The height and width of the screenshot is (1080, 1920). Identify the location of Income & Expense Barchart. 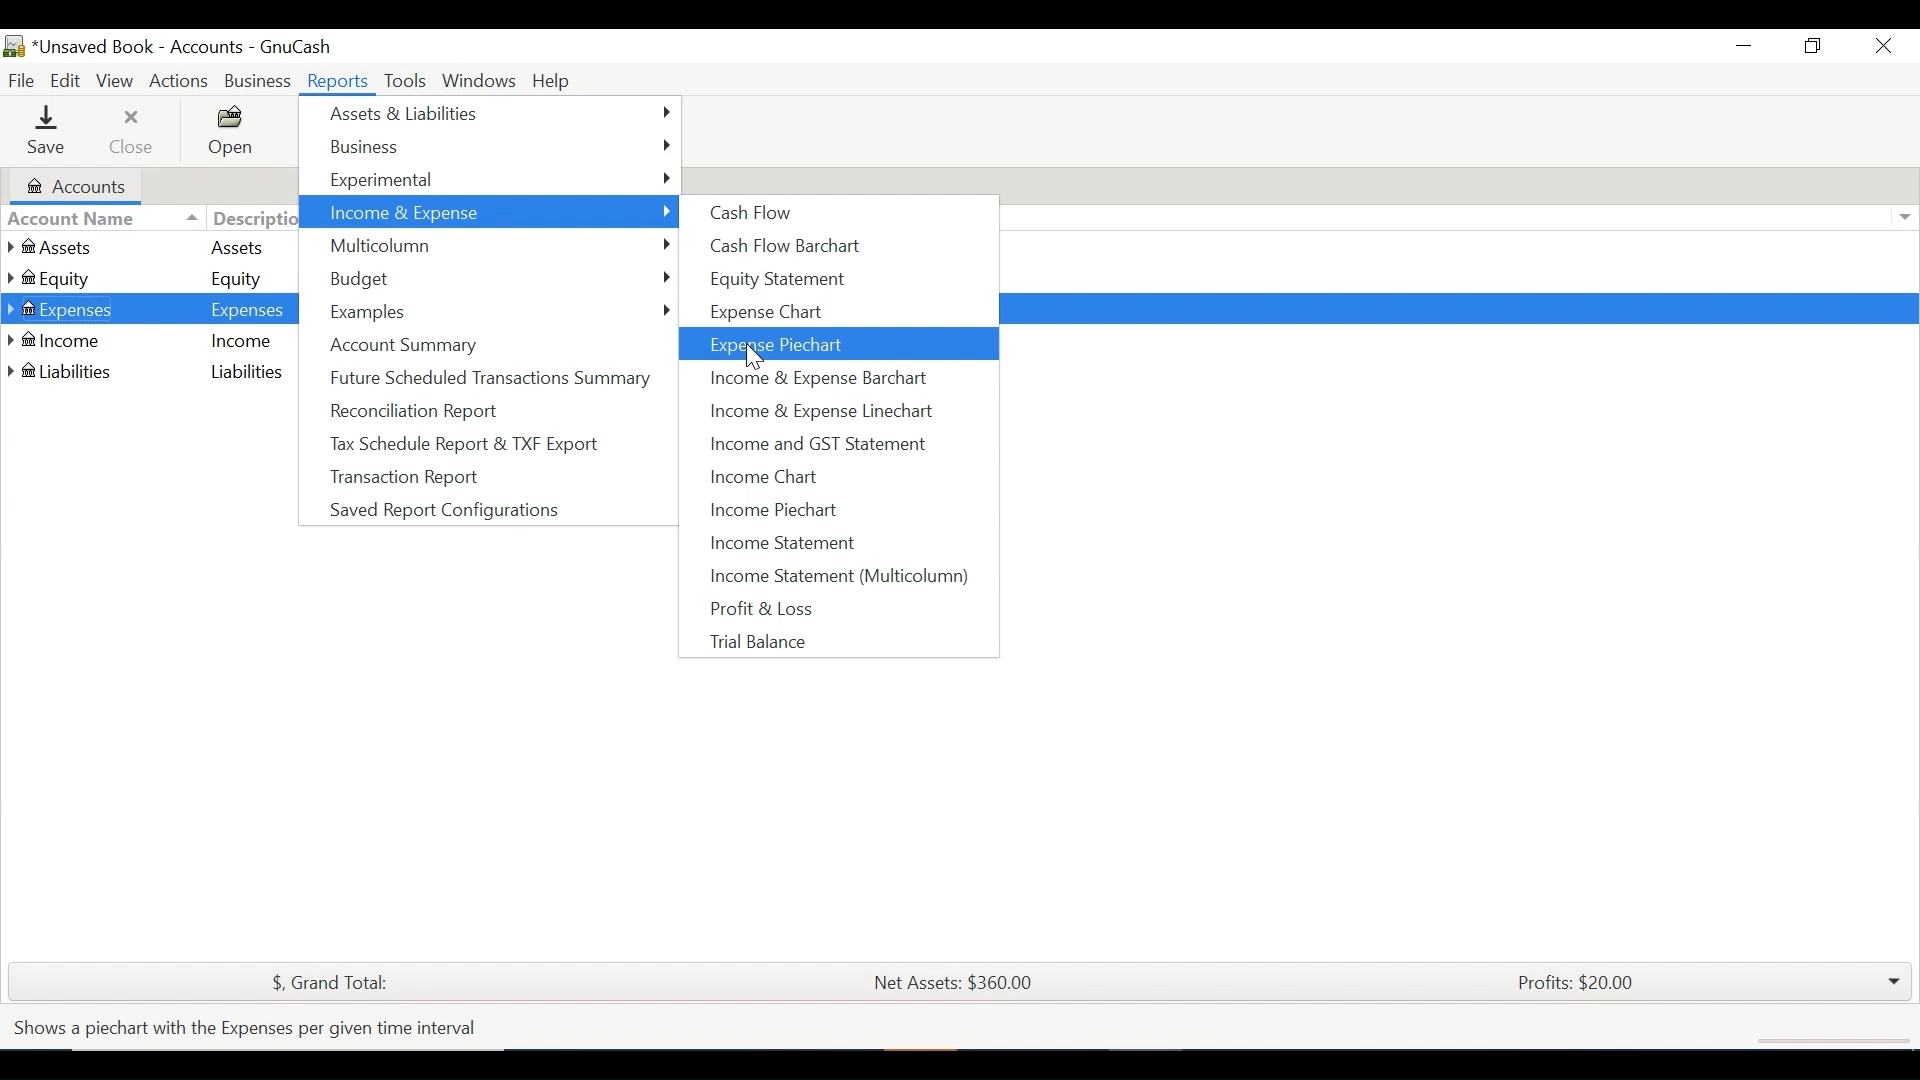
(813, 377).